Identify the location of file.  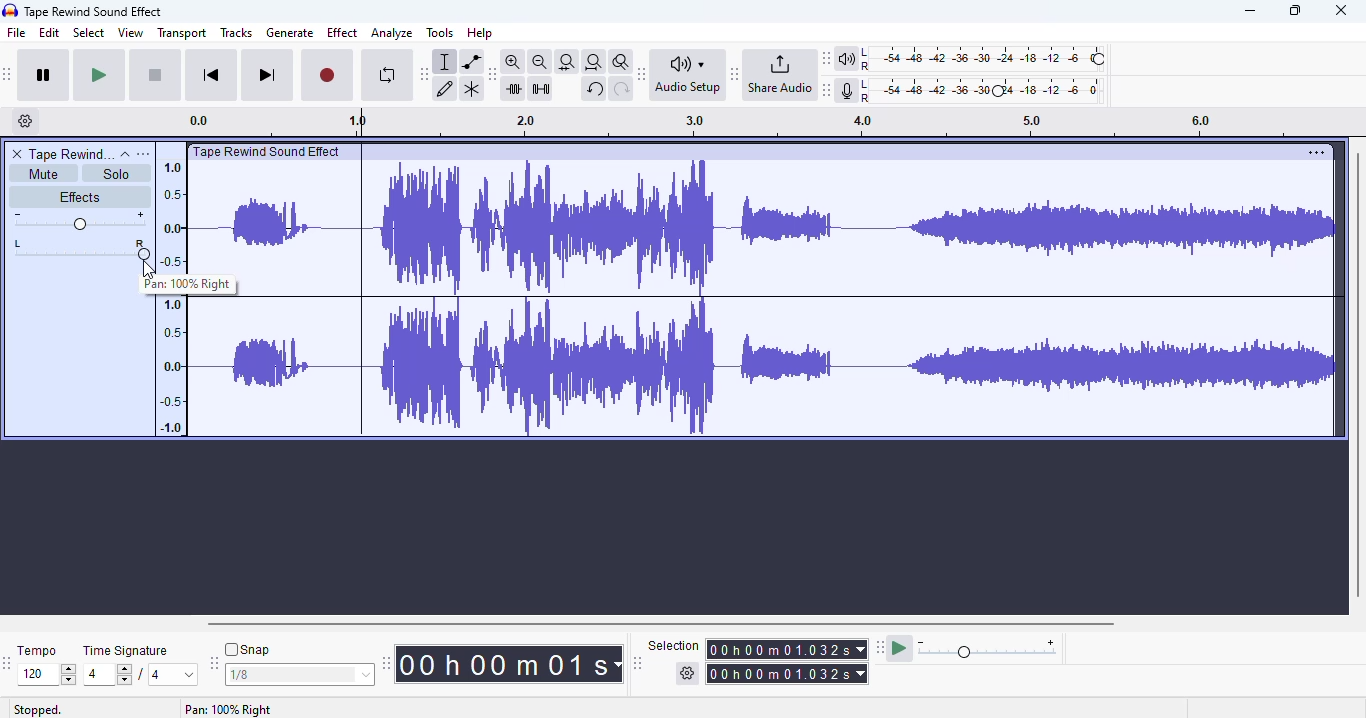
(17, 32).